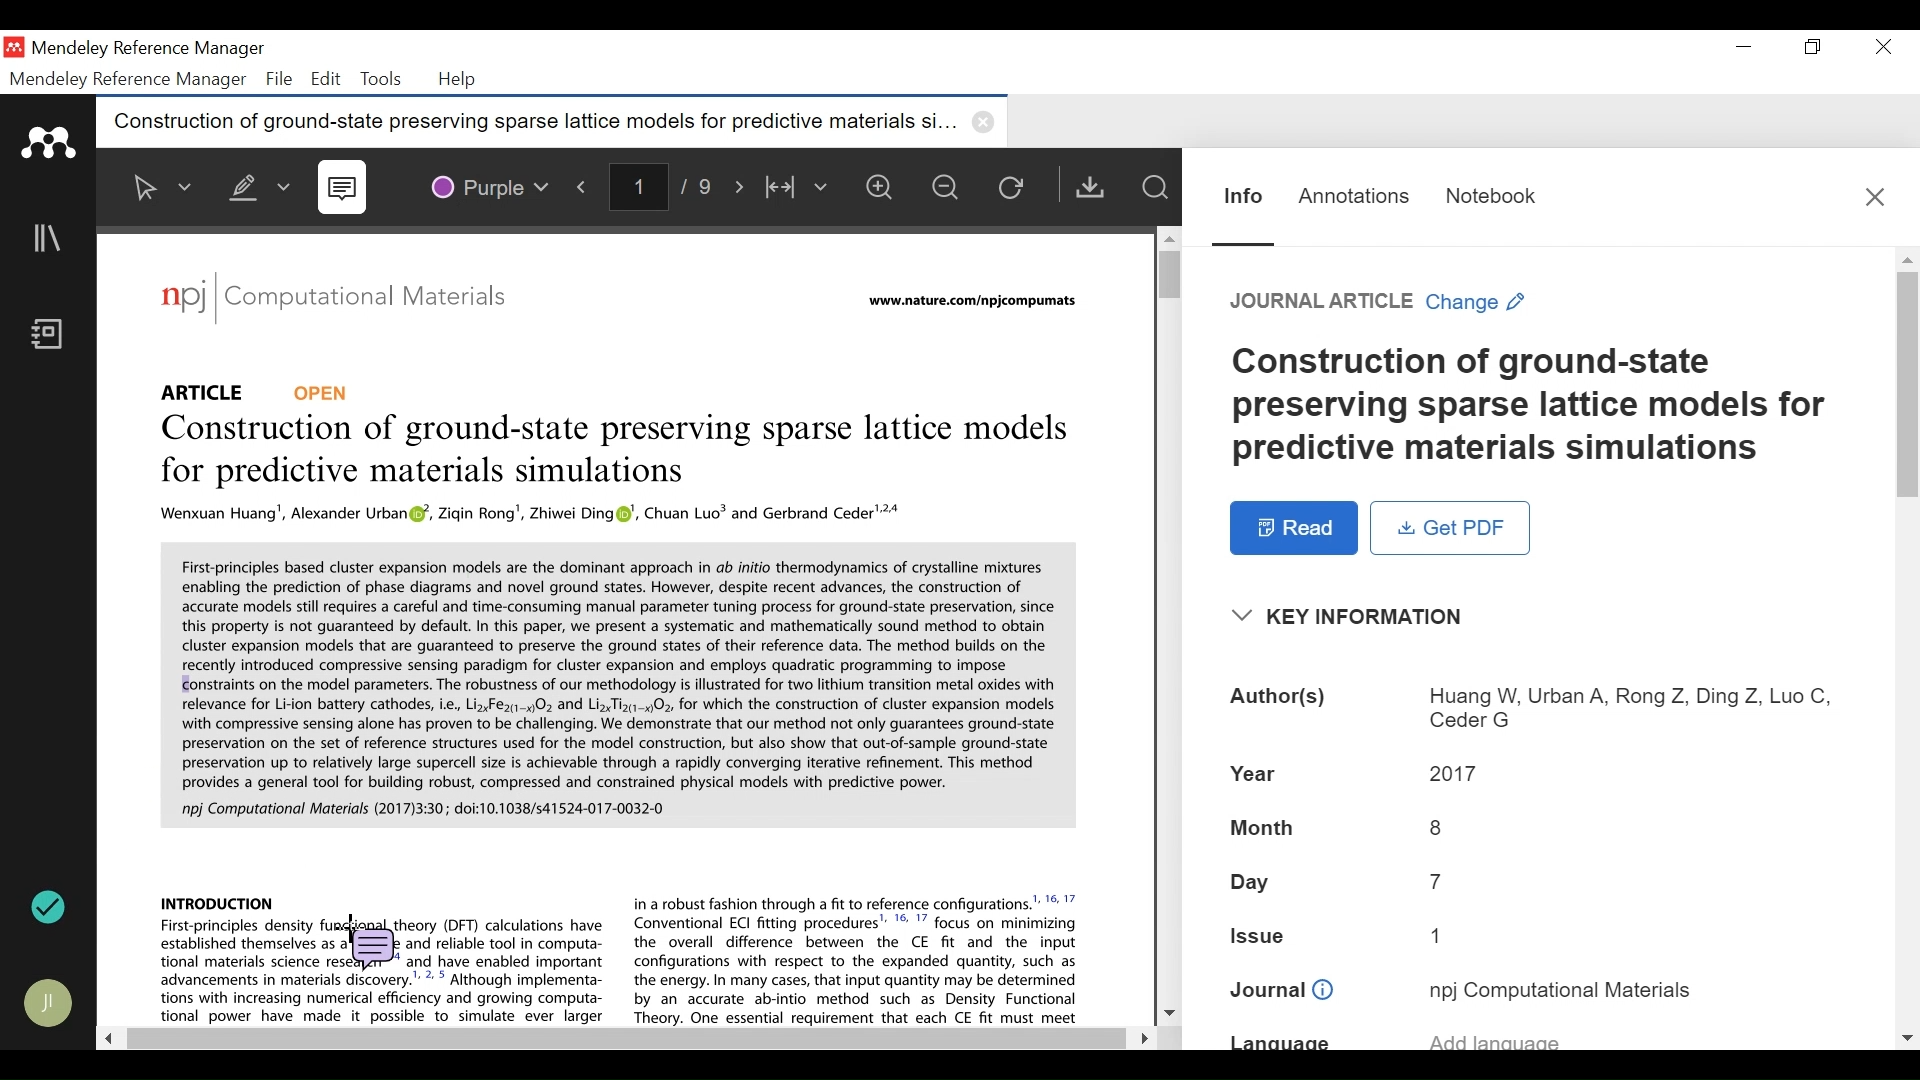 The height and width of the screenshot is (1080, 1920). Describe the element at coordinates (609, 452) in the screenshot. I see `Title: Construction of ground-state preserving sparse lattice models for predictive materials simulations` at that location.